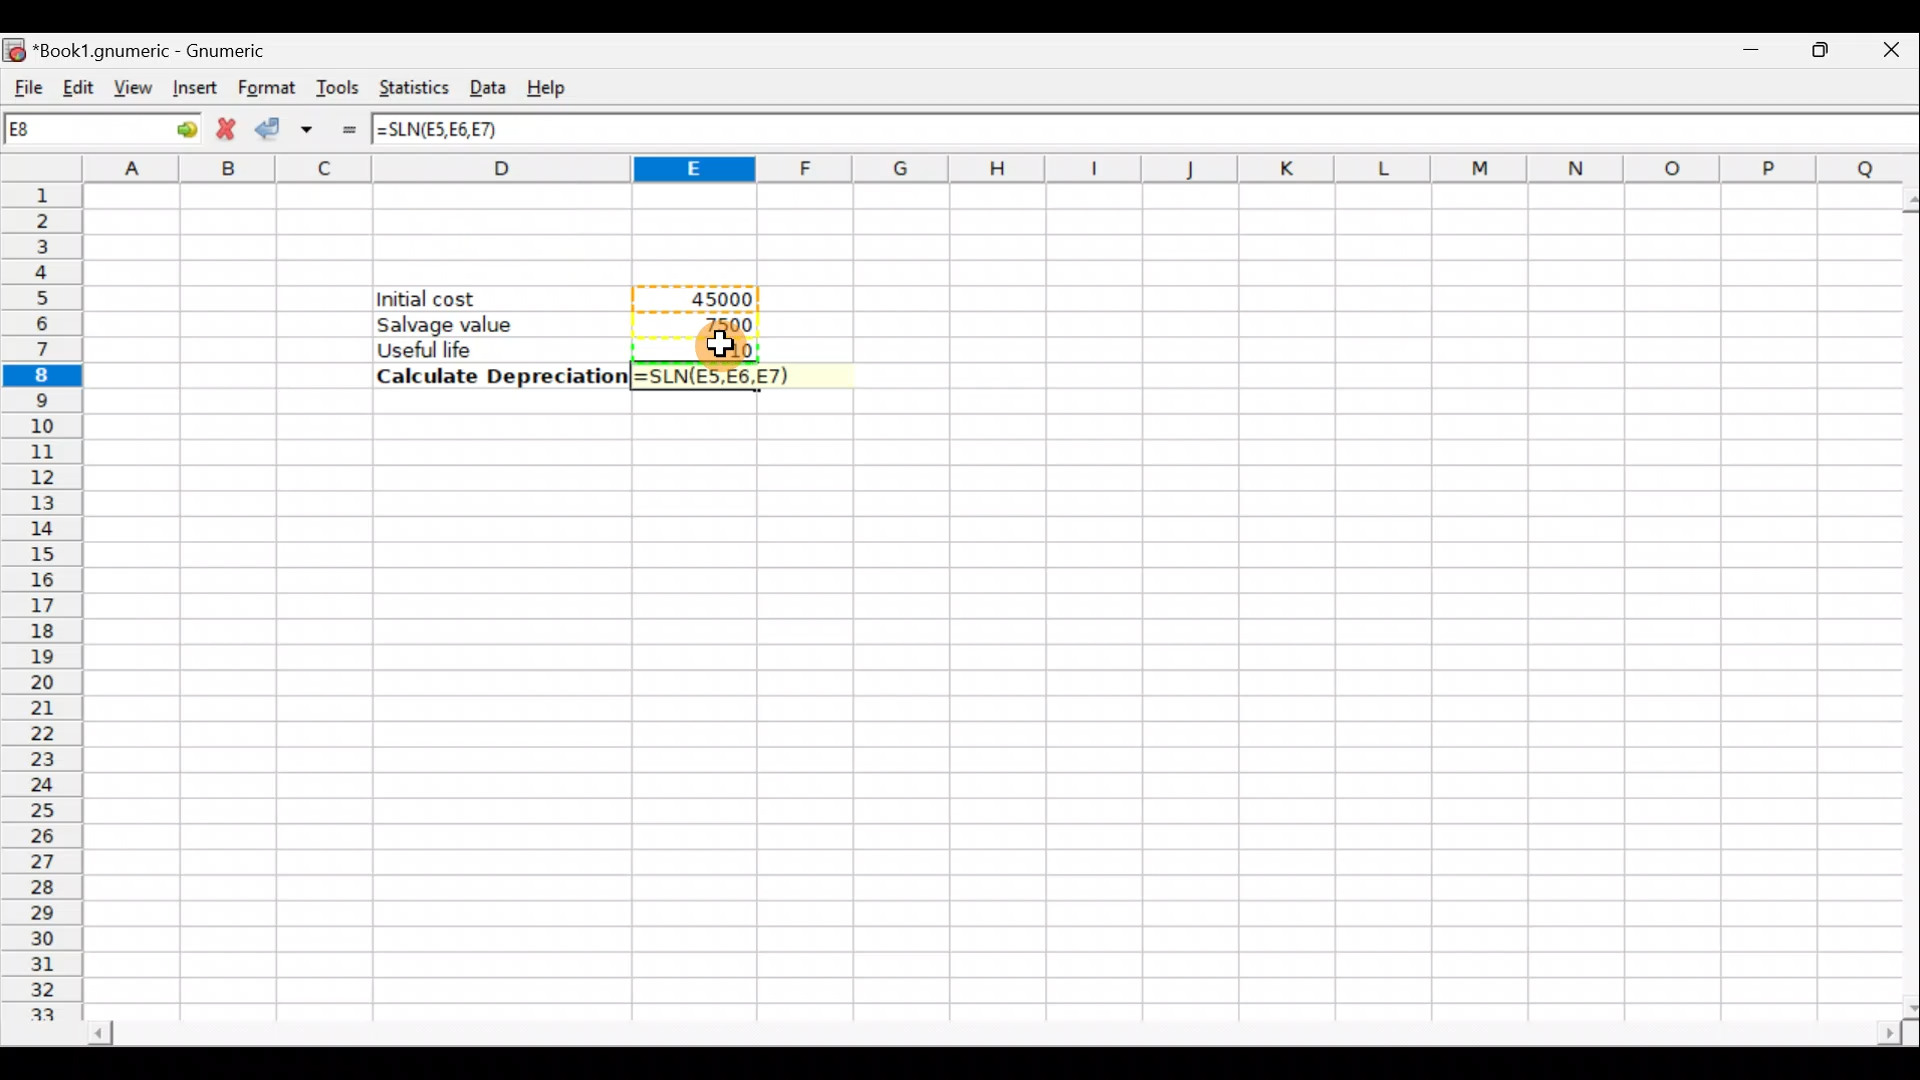 Image resolution: width=1920 pixels, height=1080 pixels. Describe the element at coordinates (1901, 596) in the screenshot. I see `Scroll bar` at that location.